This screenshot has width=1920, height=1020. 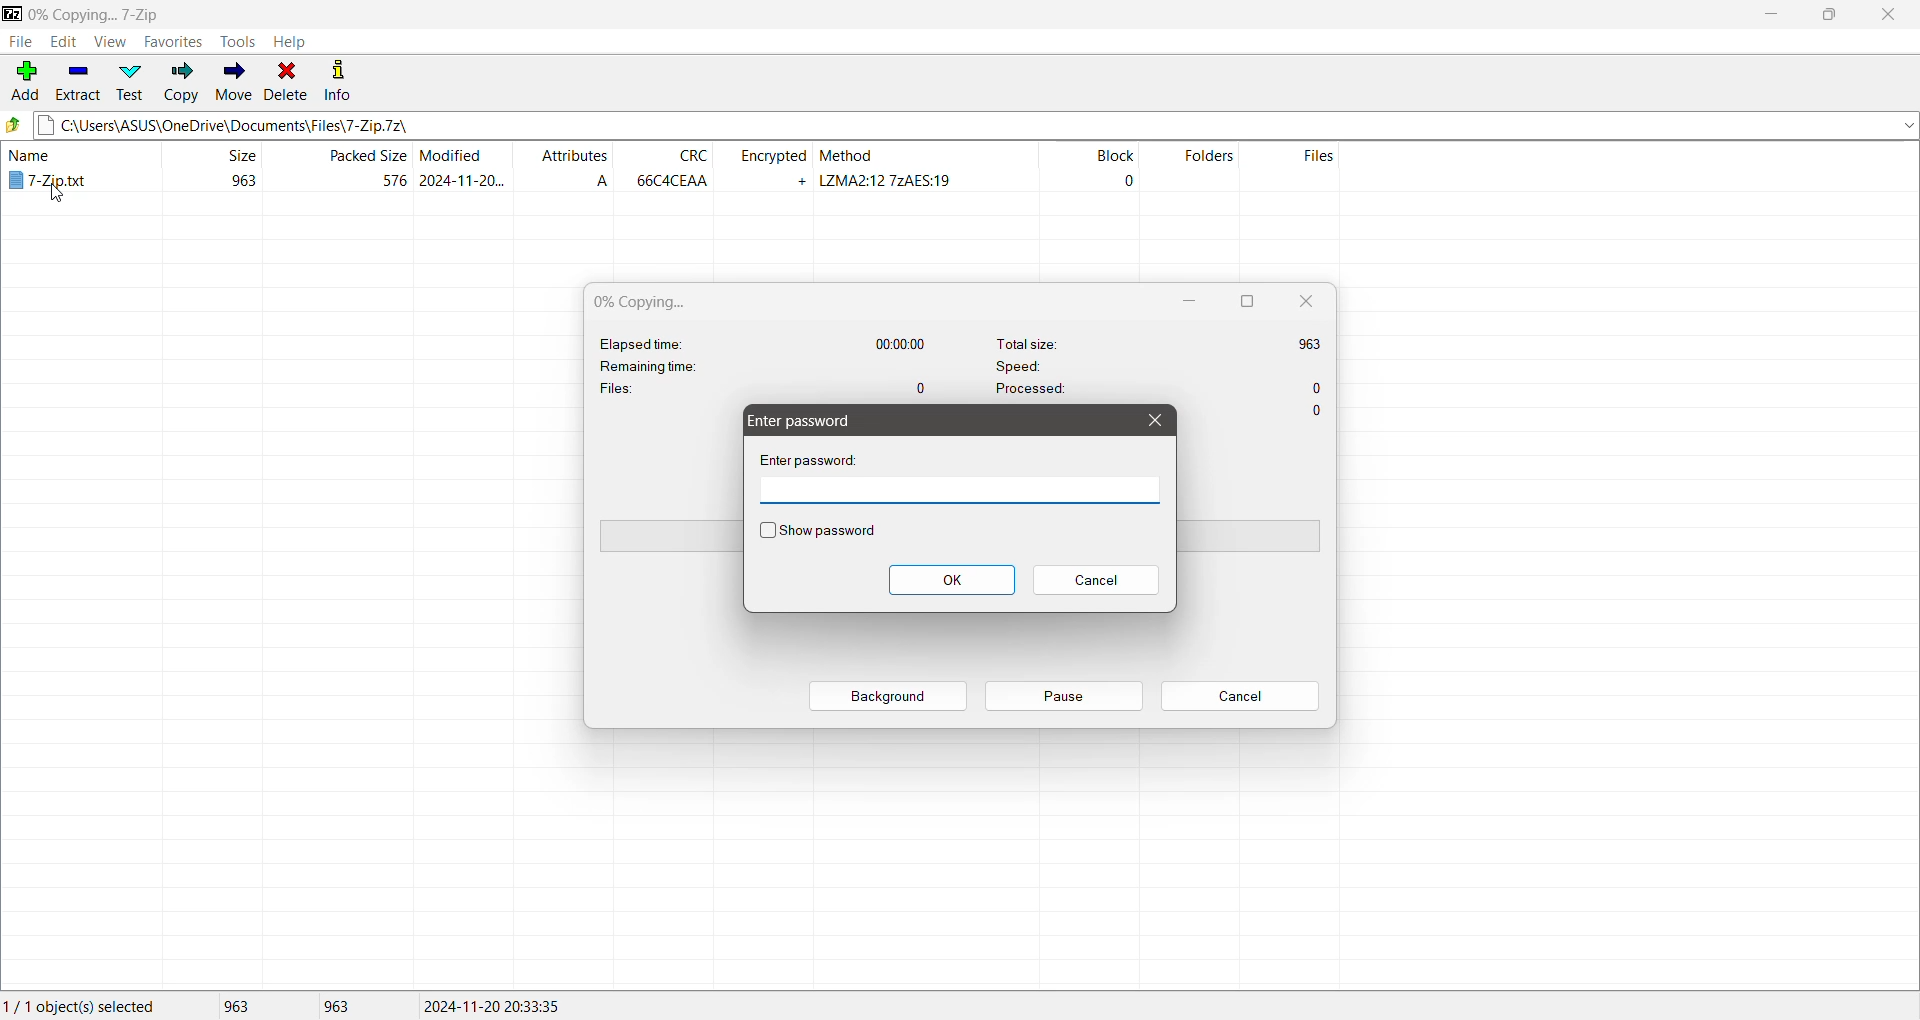 What do you see at coordinates (1149, 365) in the screenshot?
I see `Speed` at bounding box center [1149, 365].